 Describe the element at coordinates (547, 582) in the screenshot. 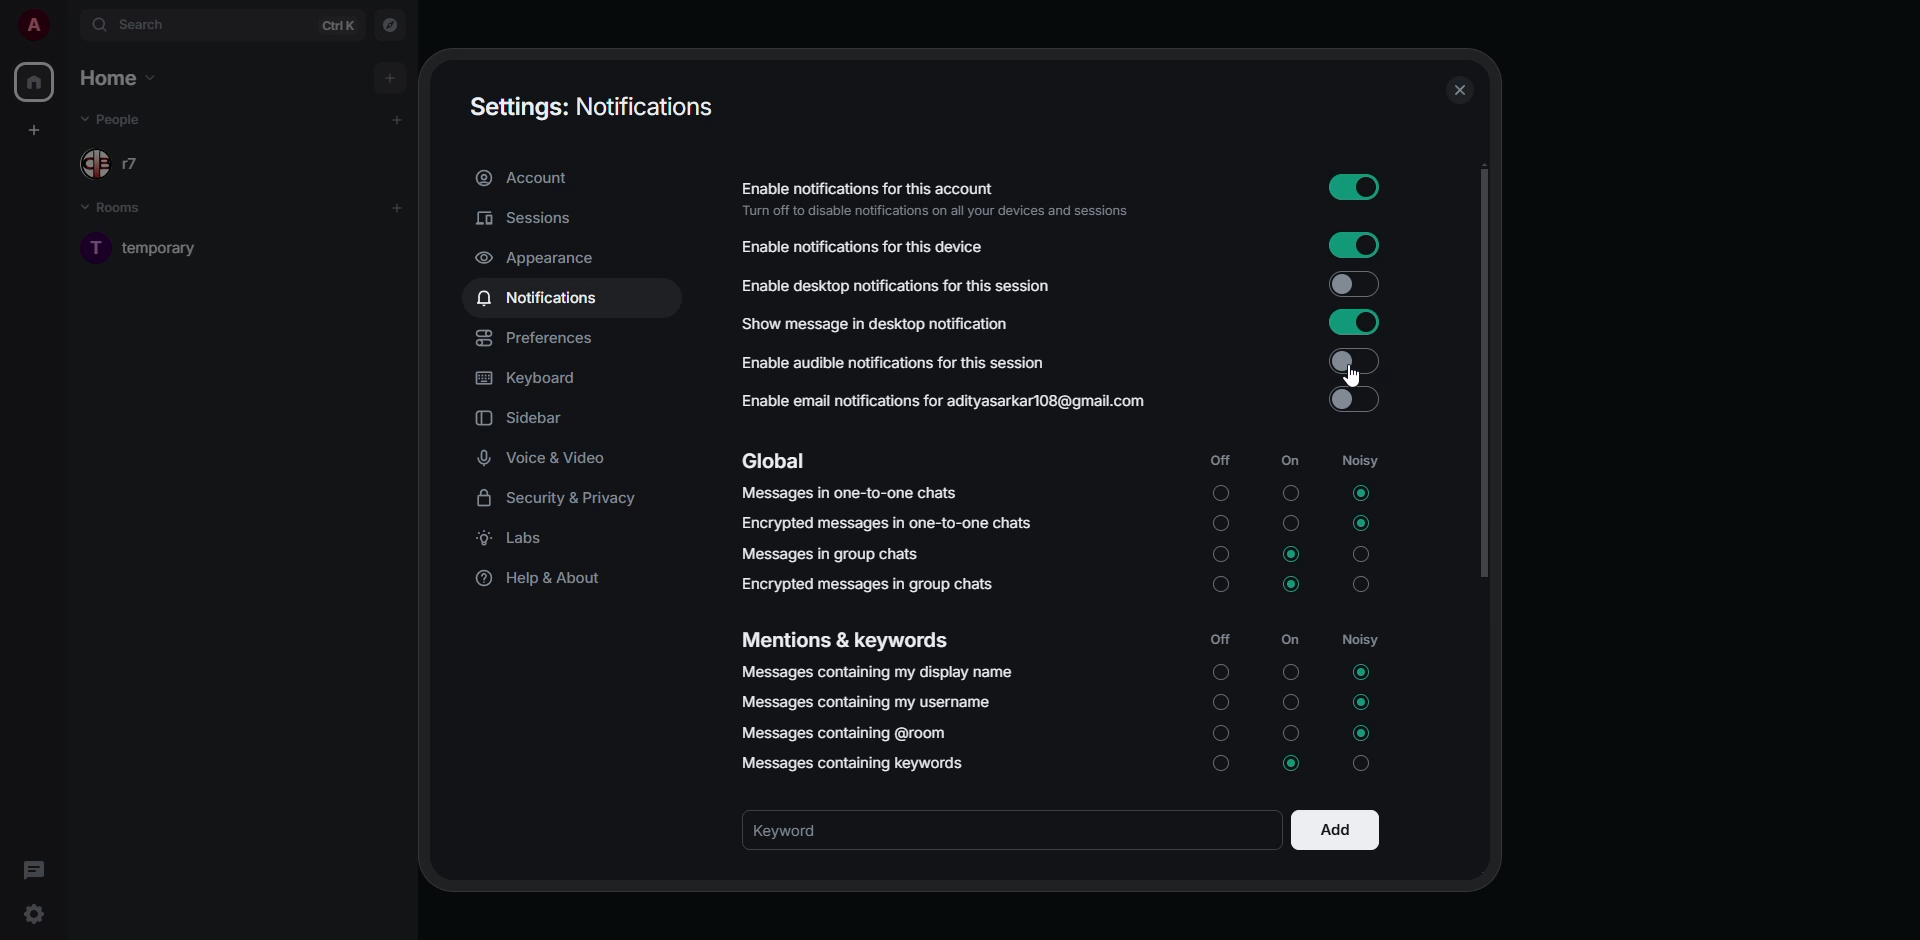

I see `help & about` at that location.